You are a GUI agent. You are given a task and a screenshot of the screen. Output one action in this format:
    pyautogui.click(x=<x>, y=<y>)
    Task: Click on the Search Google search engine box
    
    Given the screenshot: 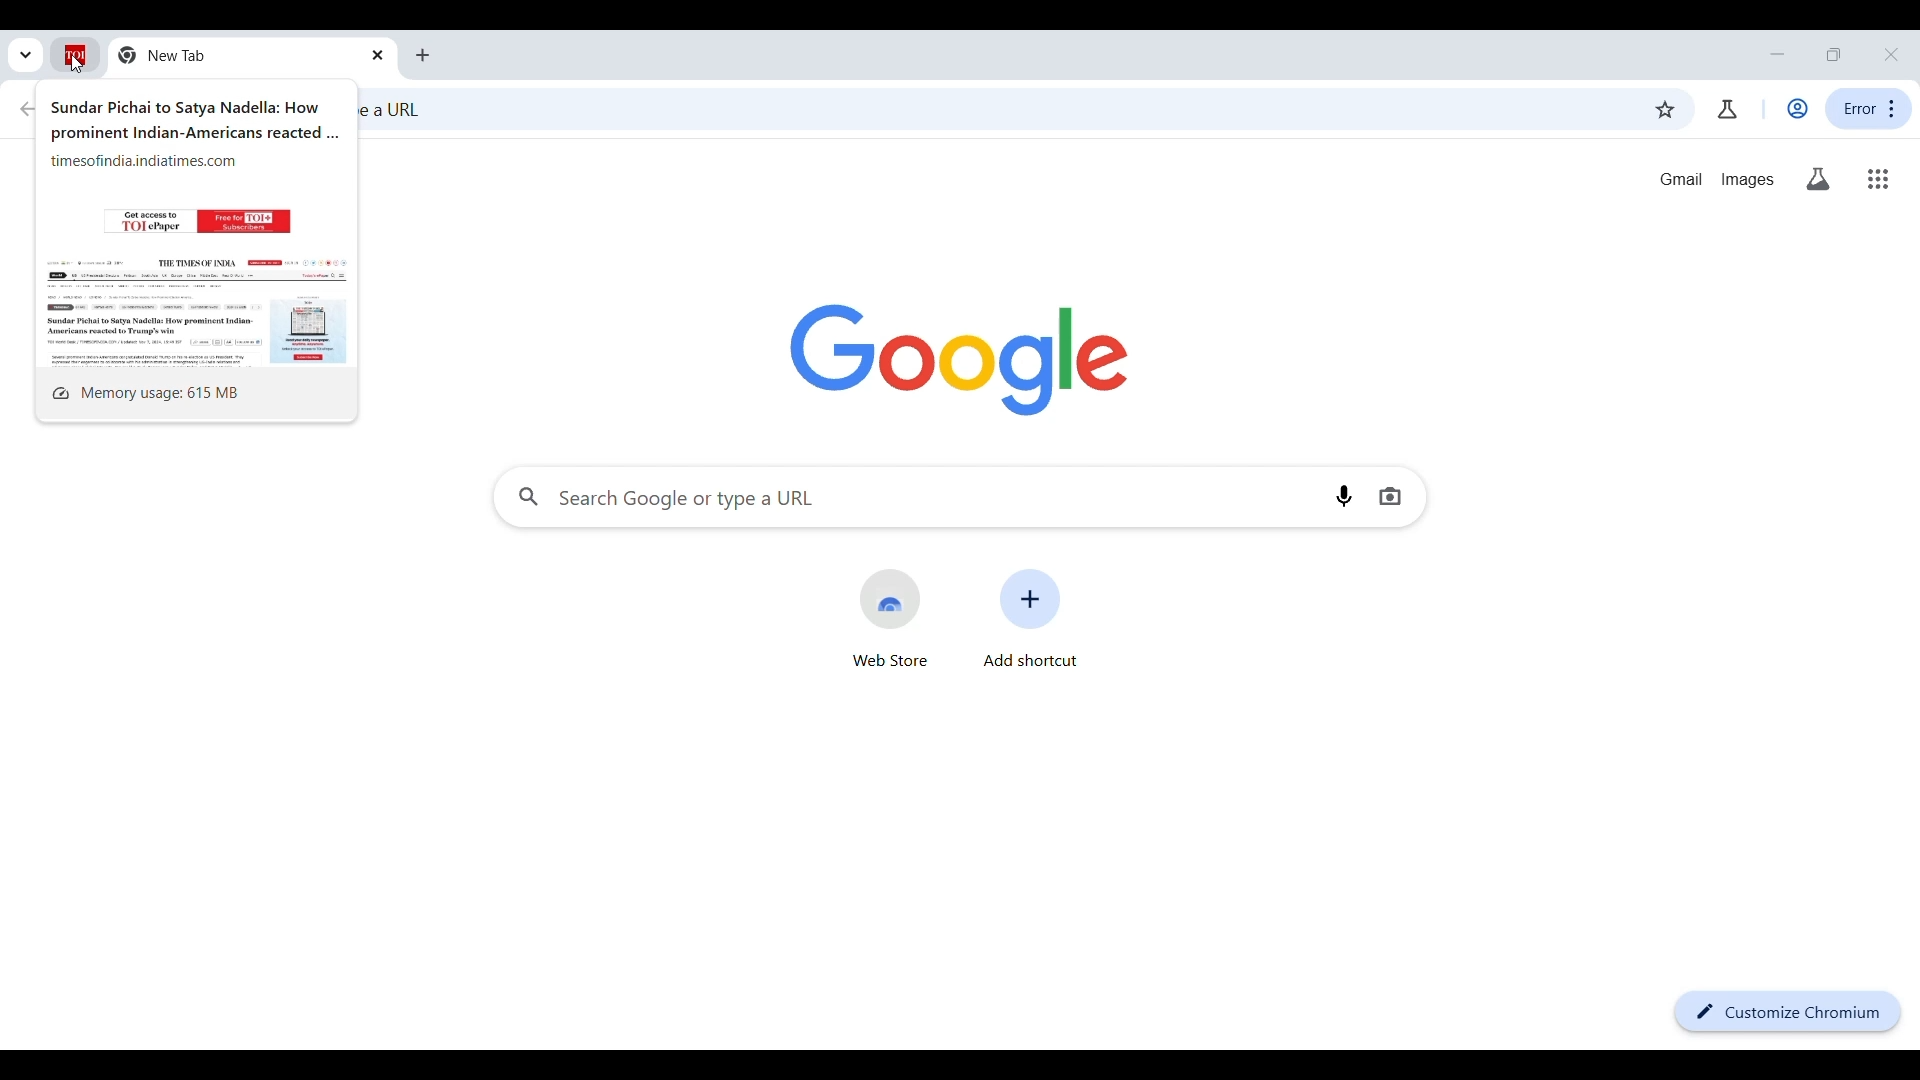 What is the action you would take?
    pyautogui.click(x=909, y=496)
    